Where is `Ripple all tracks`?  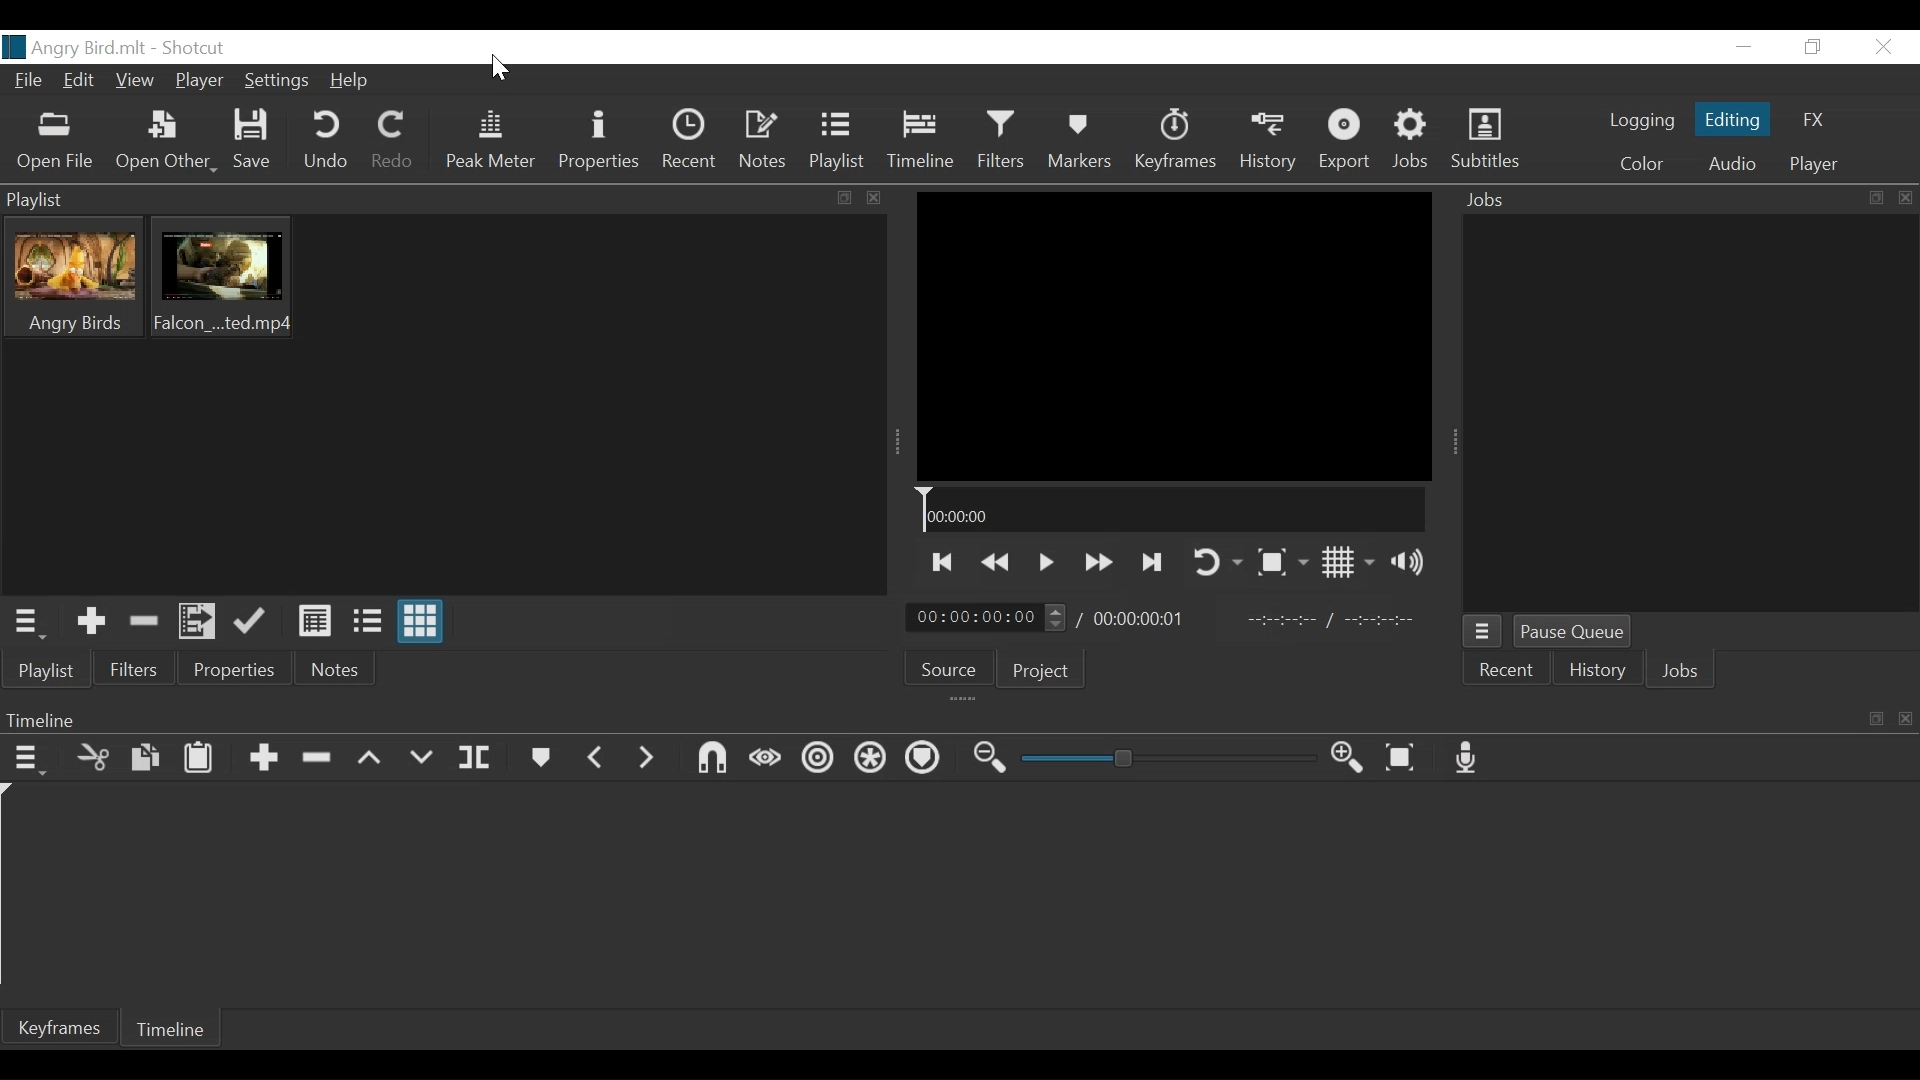
Ripple all tracks is located at coordinates (872, 758).